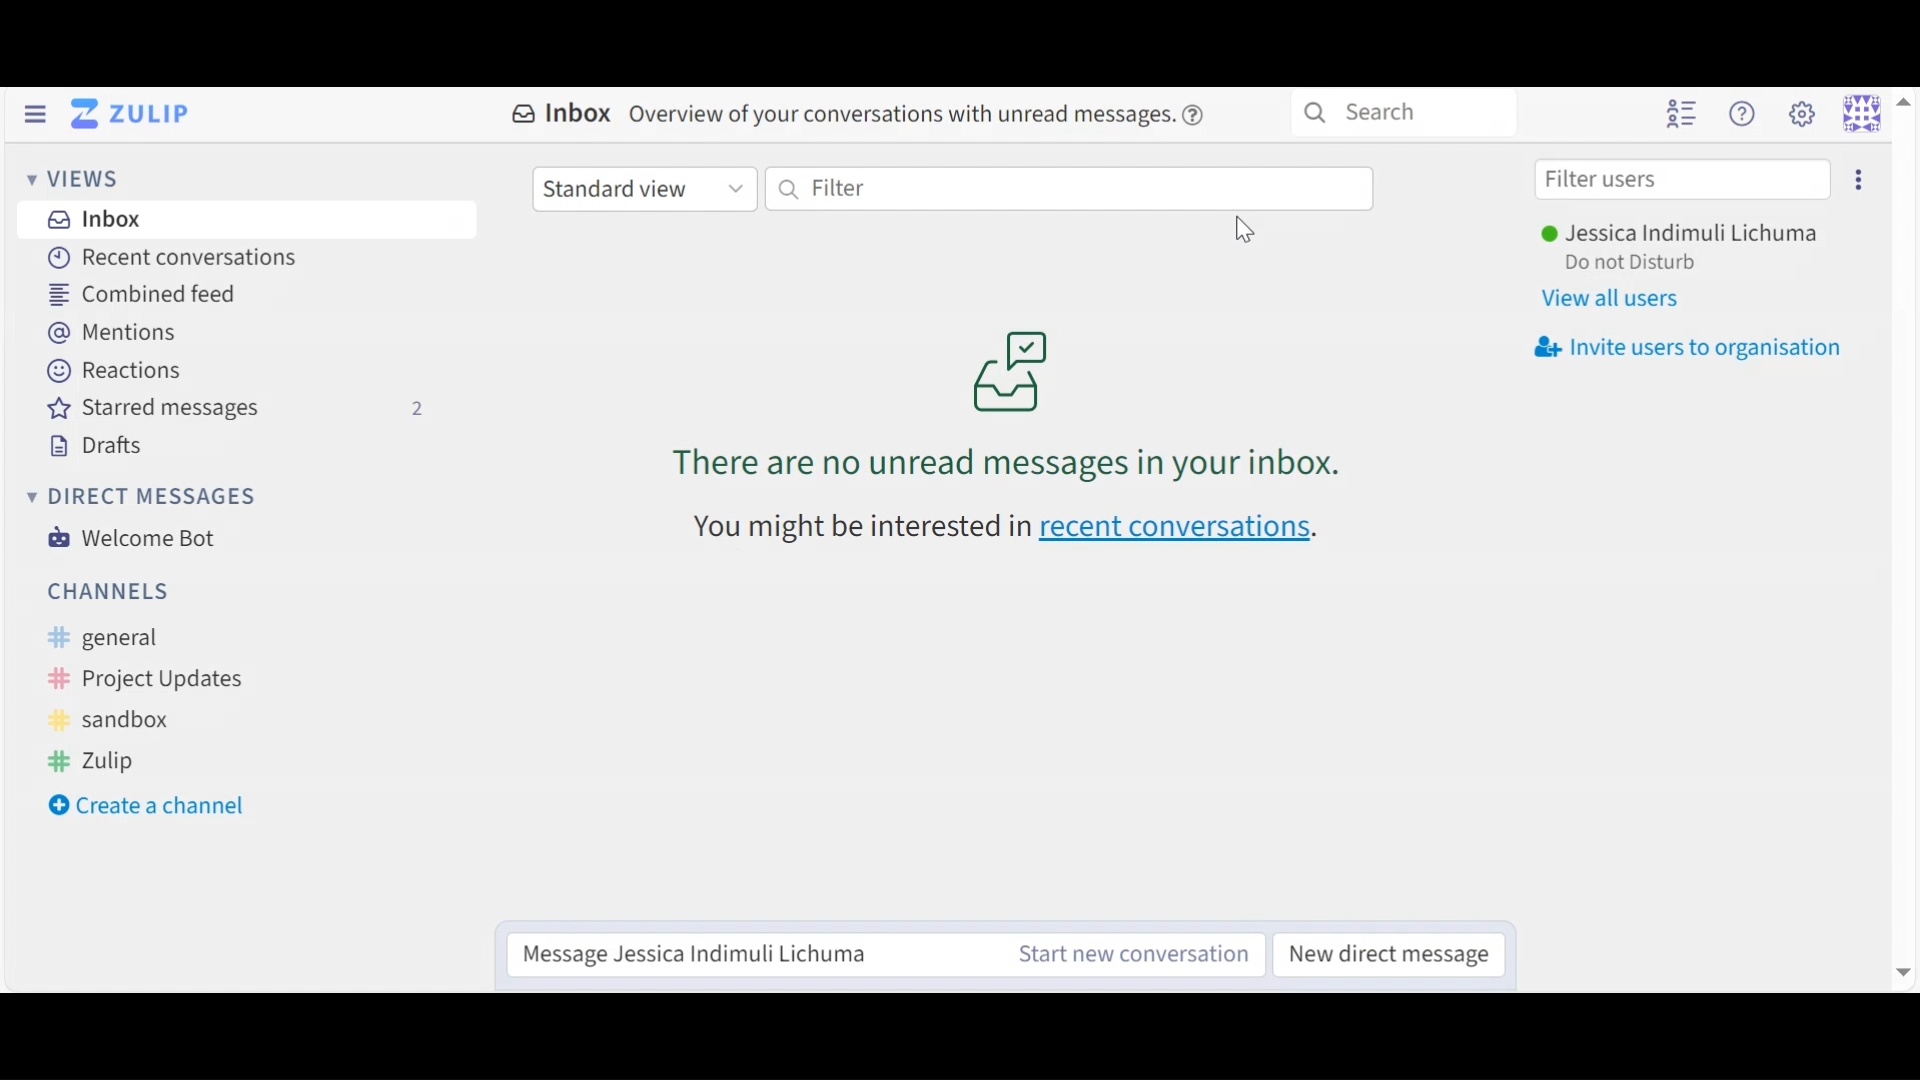 This screenshot has width=1920, height=1080. What do you see at coordinates (1067, 189) in the screenshot?
I see `Filter` at bounding box center [1067, 189].